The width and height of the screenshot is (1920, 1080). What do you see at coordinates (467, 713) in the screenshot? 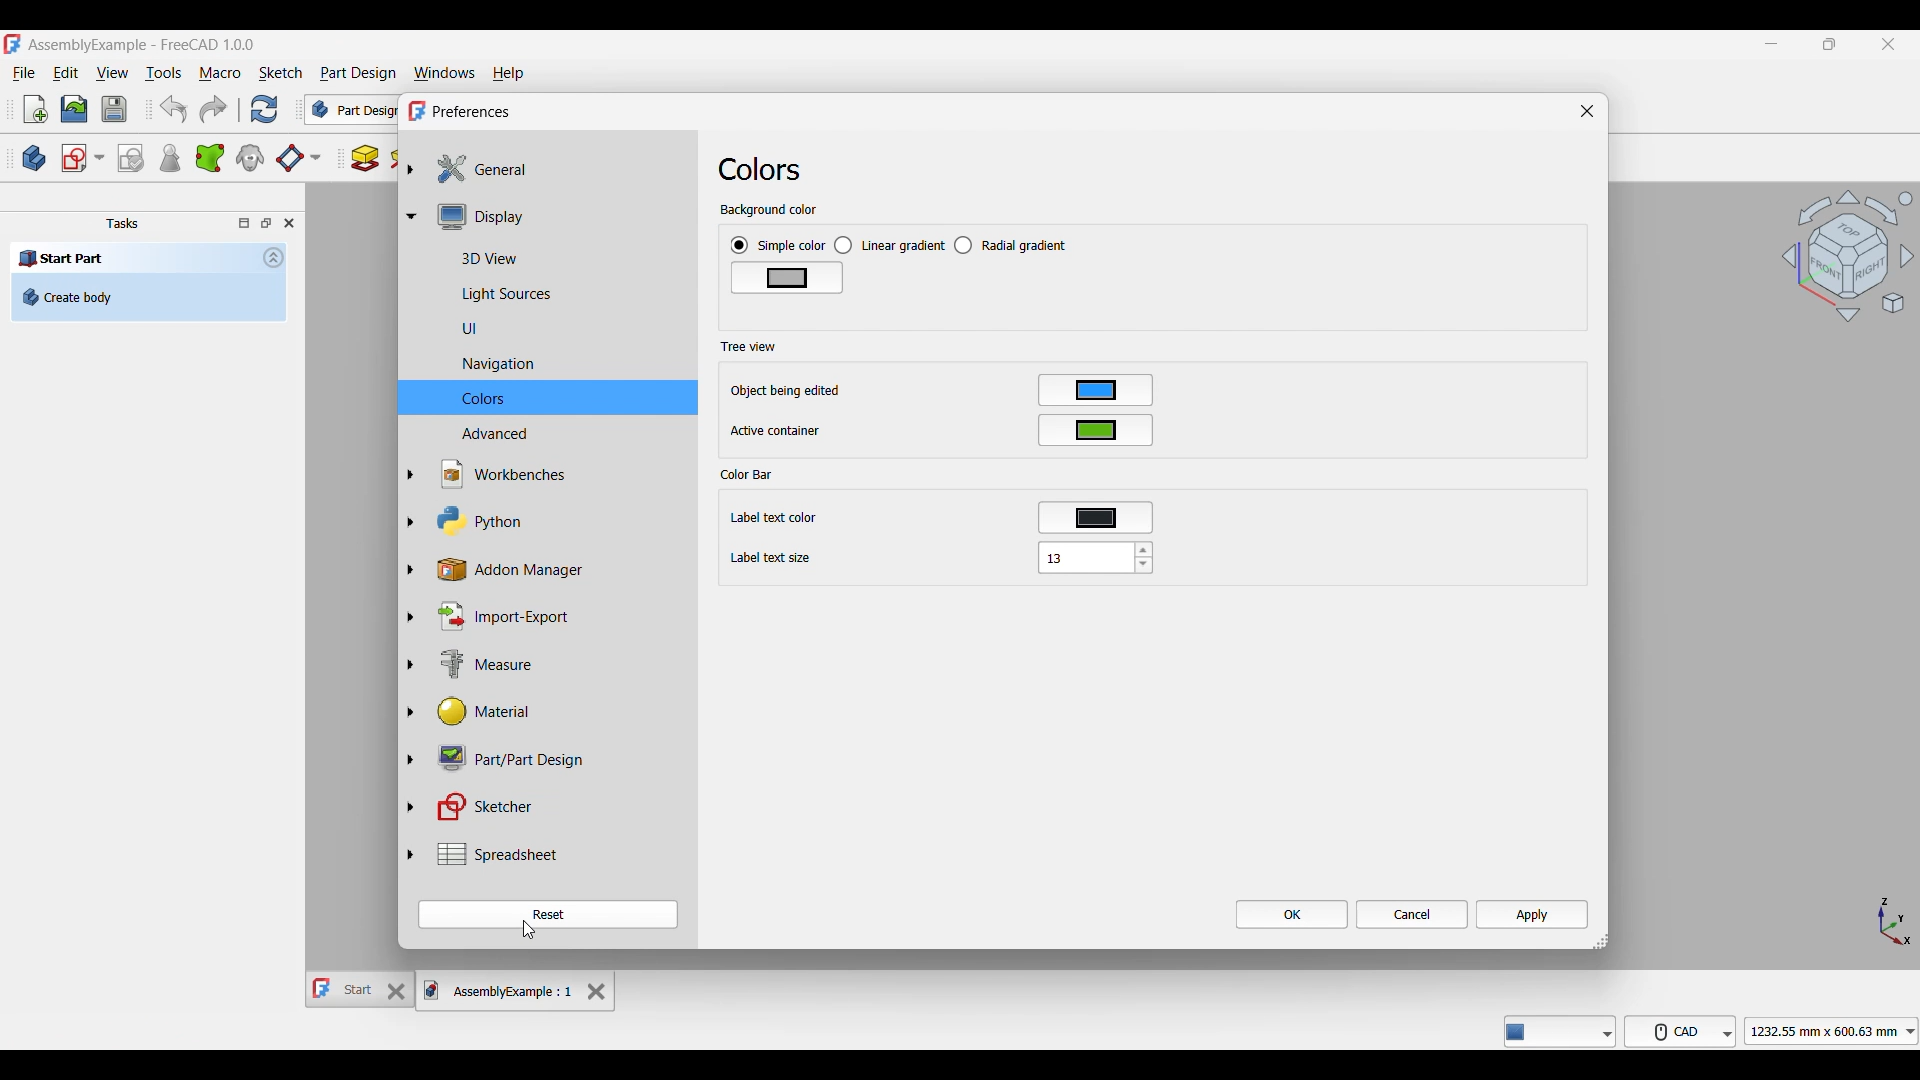
I see `Material` at bounding box center [467, 713].